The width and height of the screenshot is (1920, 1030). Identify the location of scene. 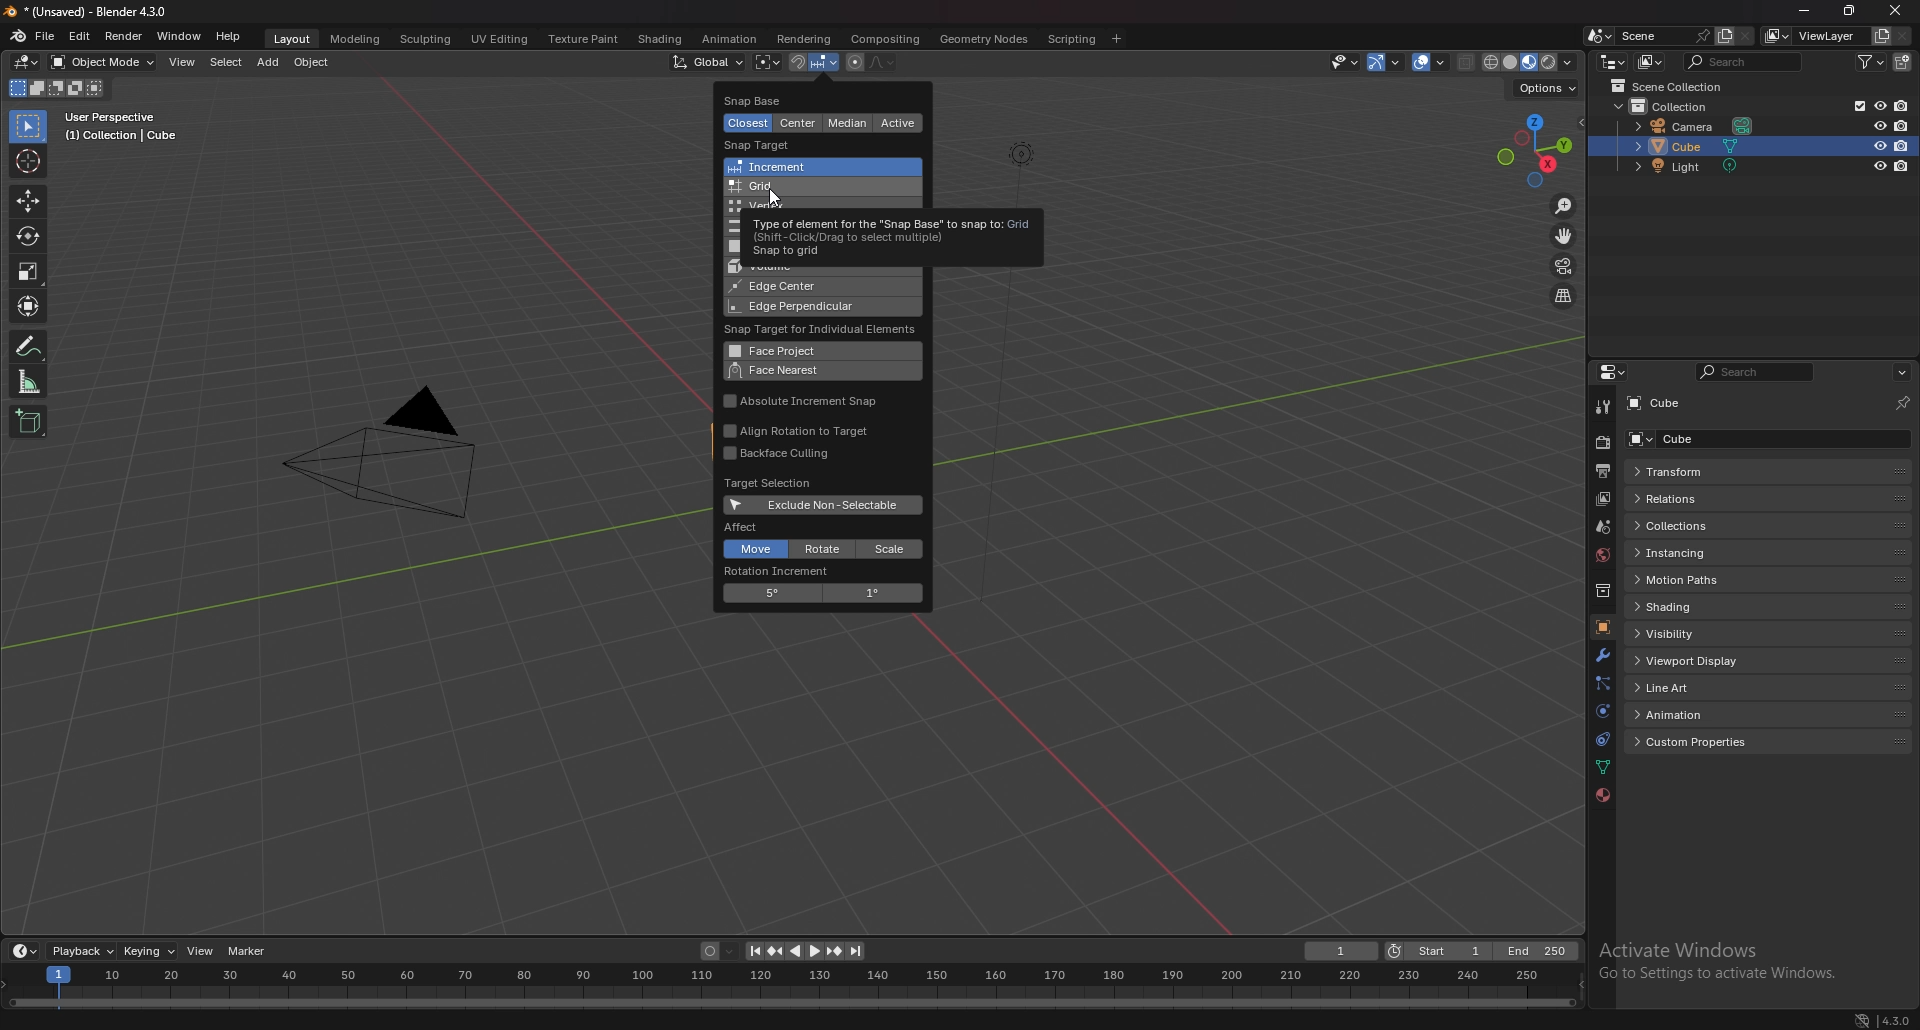
(1602, 527).